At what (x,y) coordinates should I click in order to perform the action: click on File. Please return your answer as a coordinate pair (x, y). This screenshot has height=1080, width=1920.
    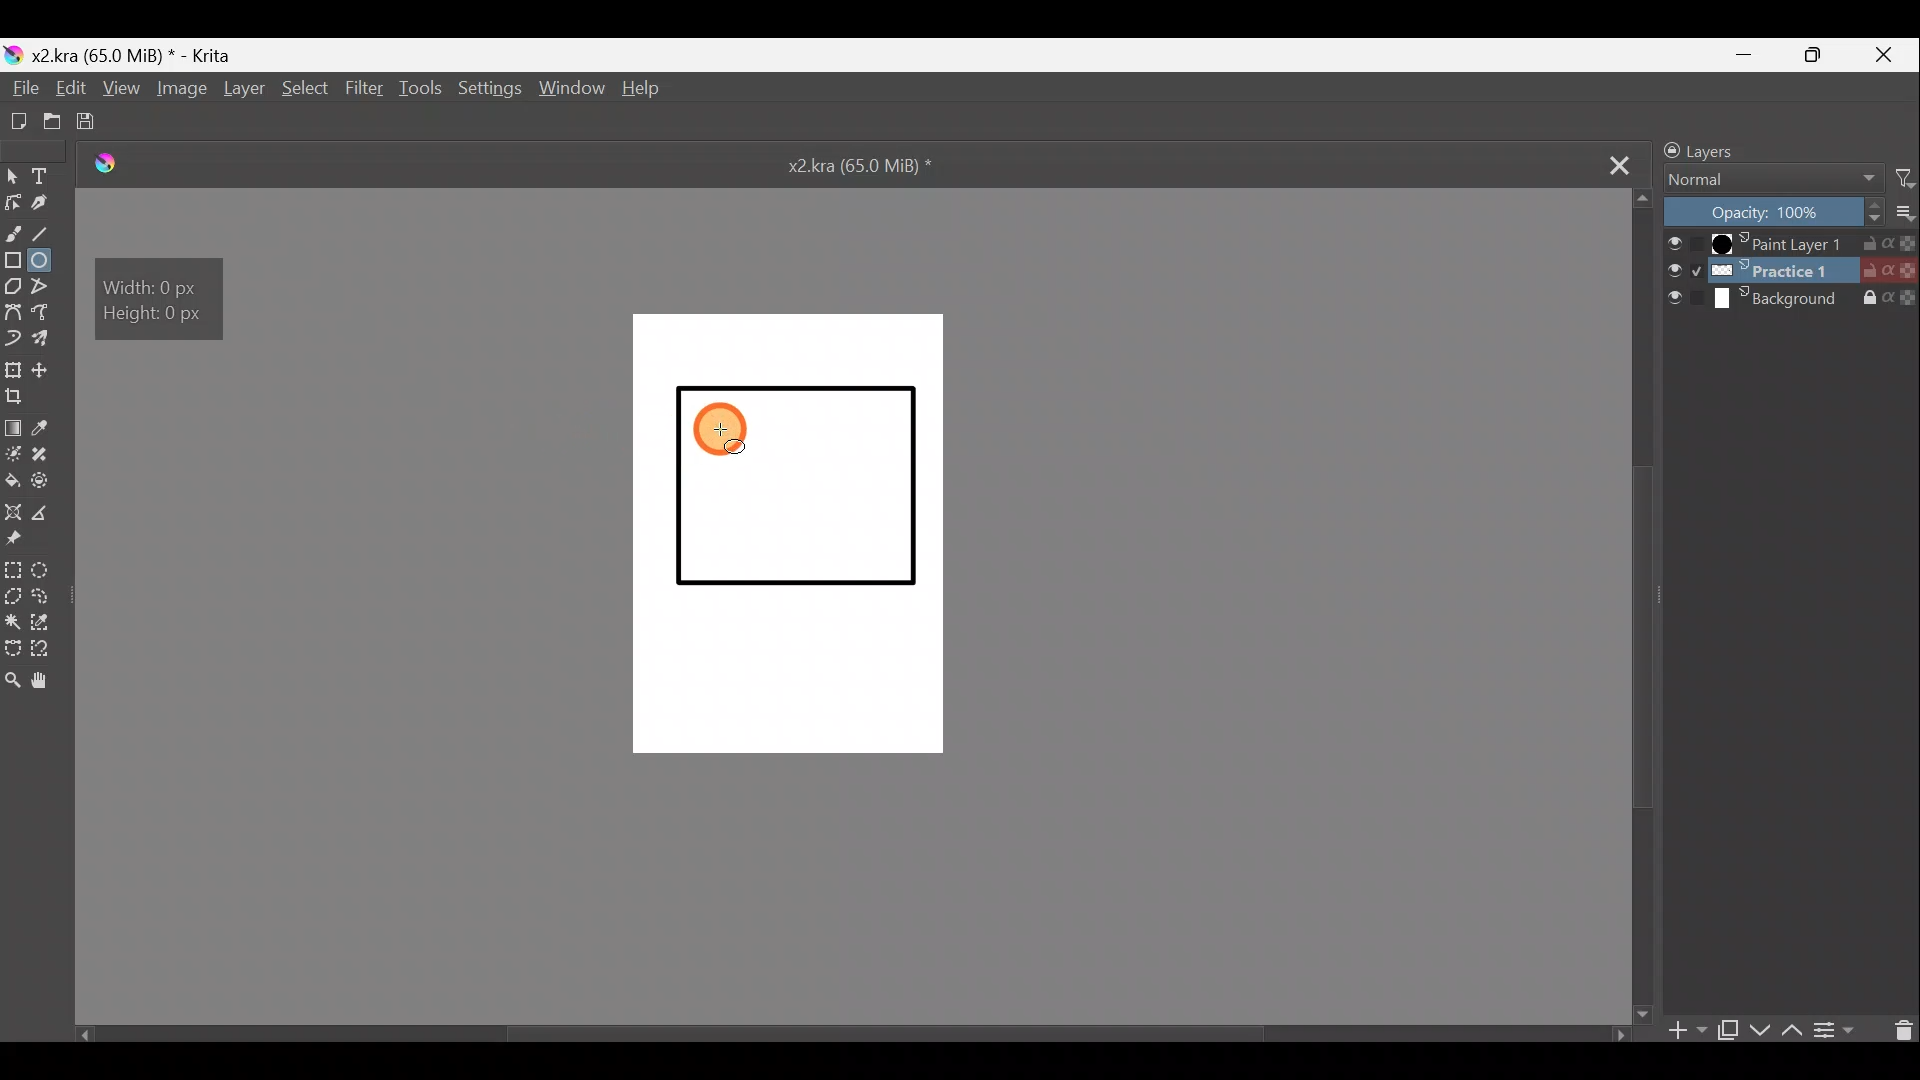
    Looking at the image, I should click on (20, 89).